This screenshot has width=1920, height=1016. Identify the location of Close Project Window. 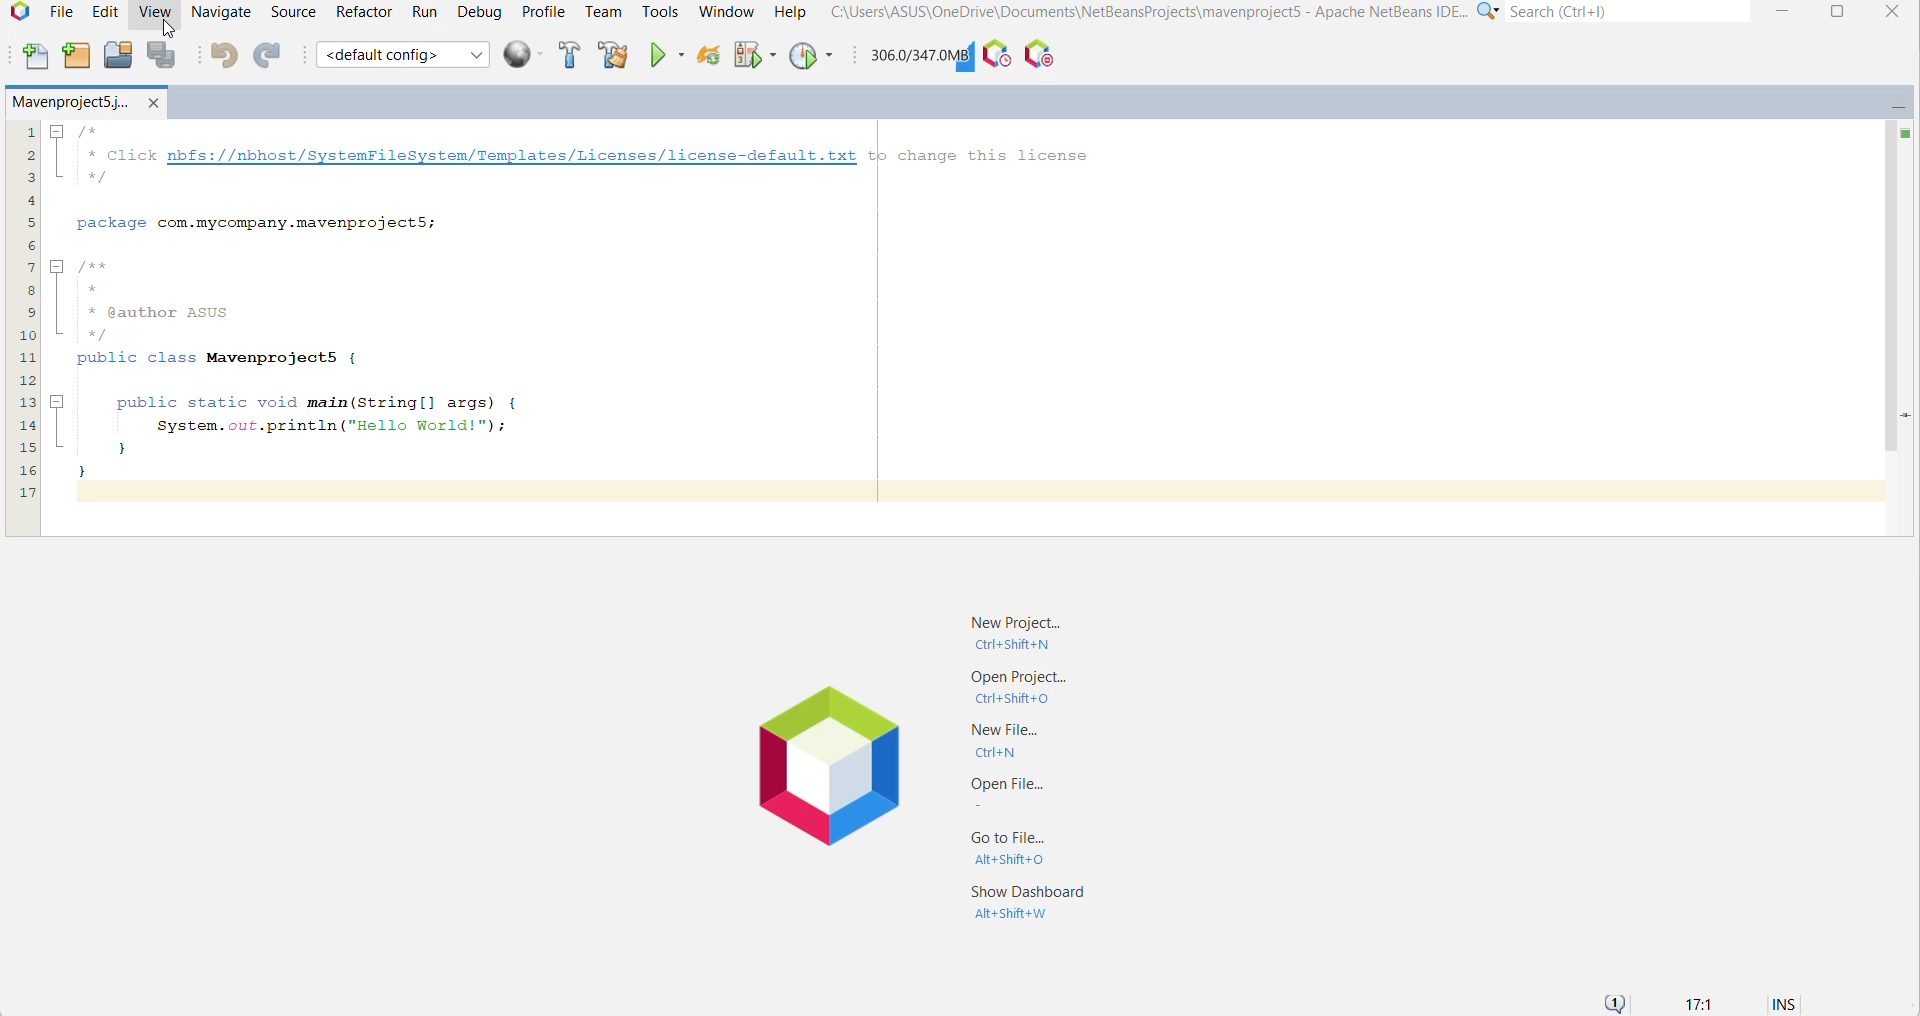
(155, 103).